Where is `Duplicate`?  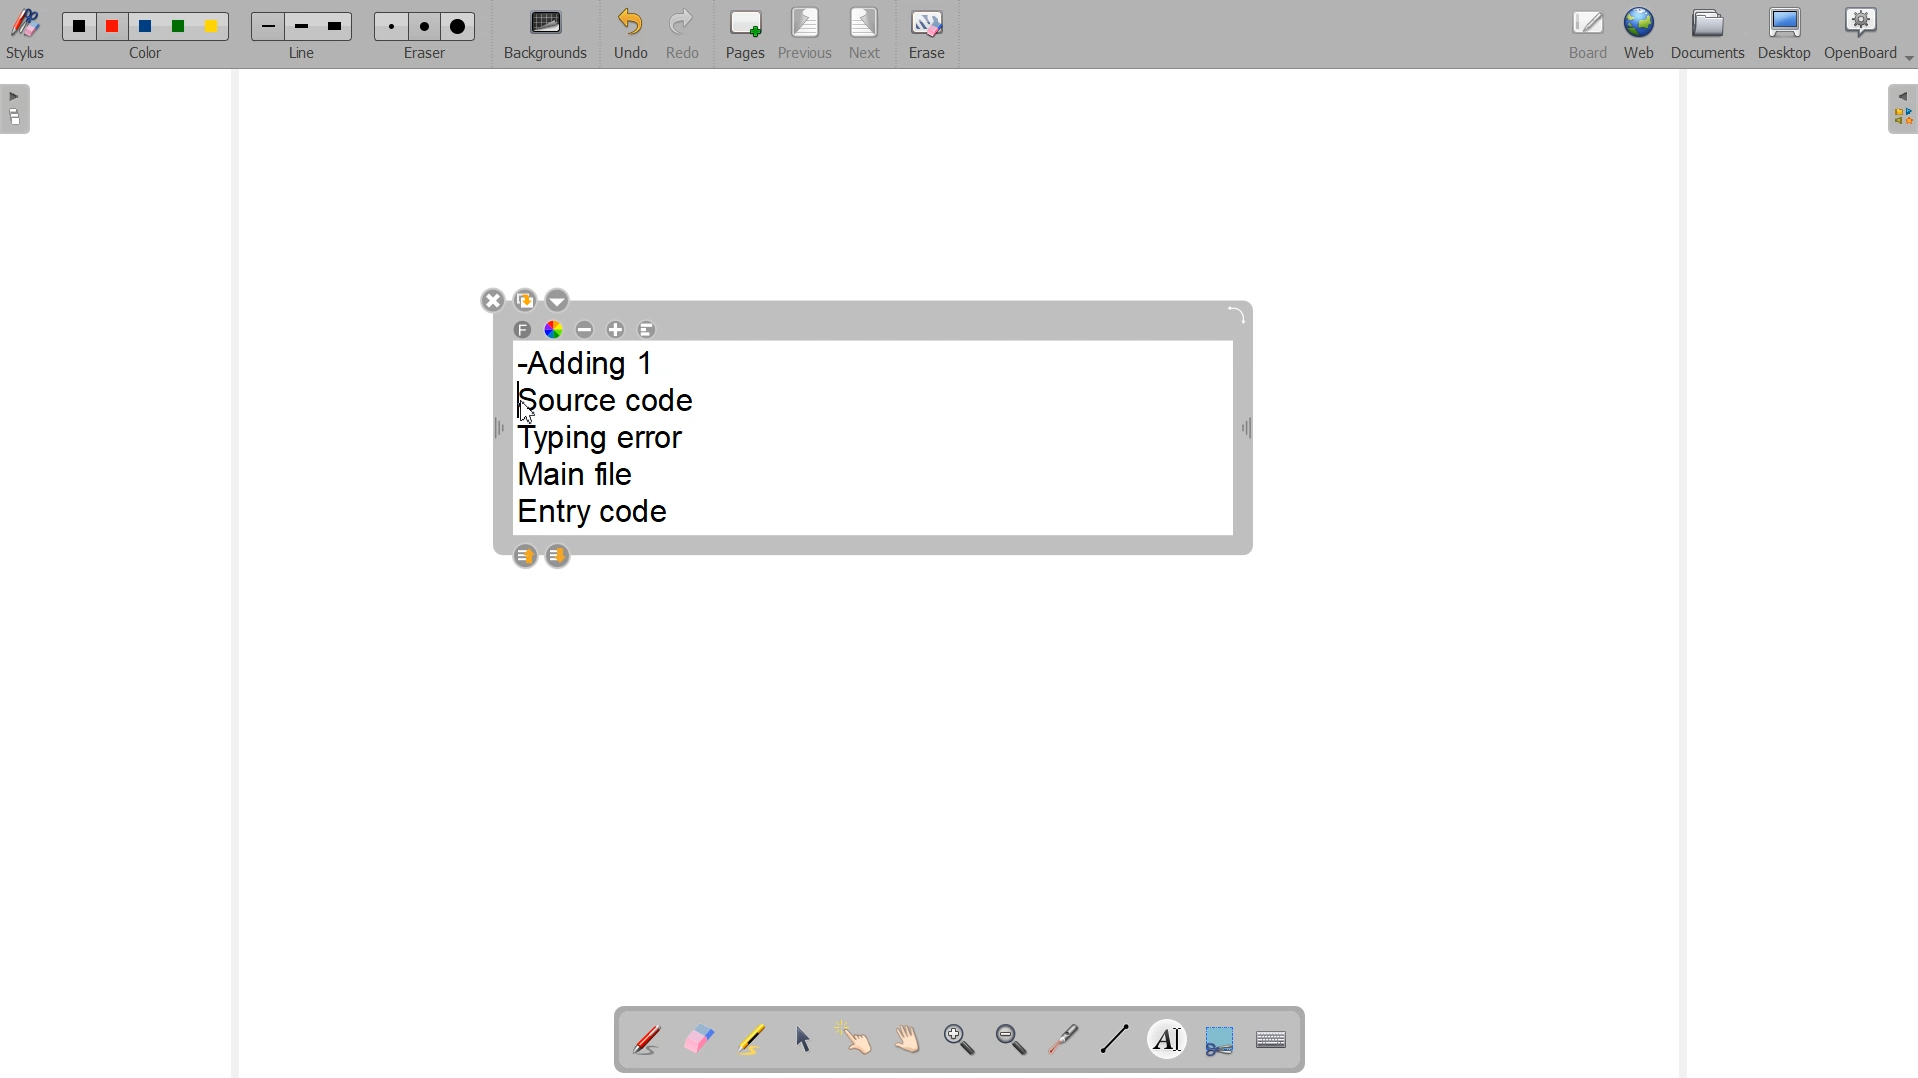 Duplicate is located at coordinates (526, 299).